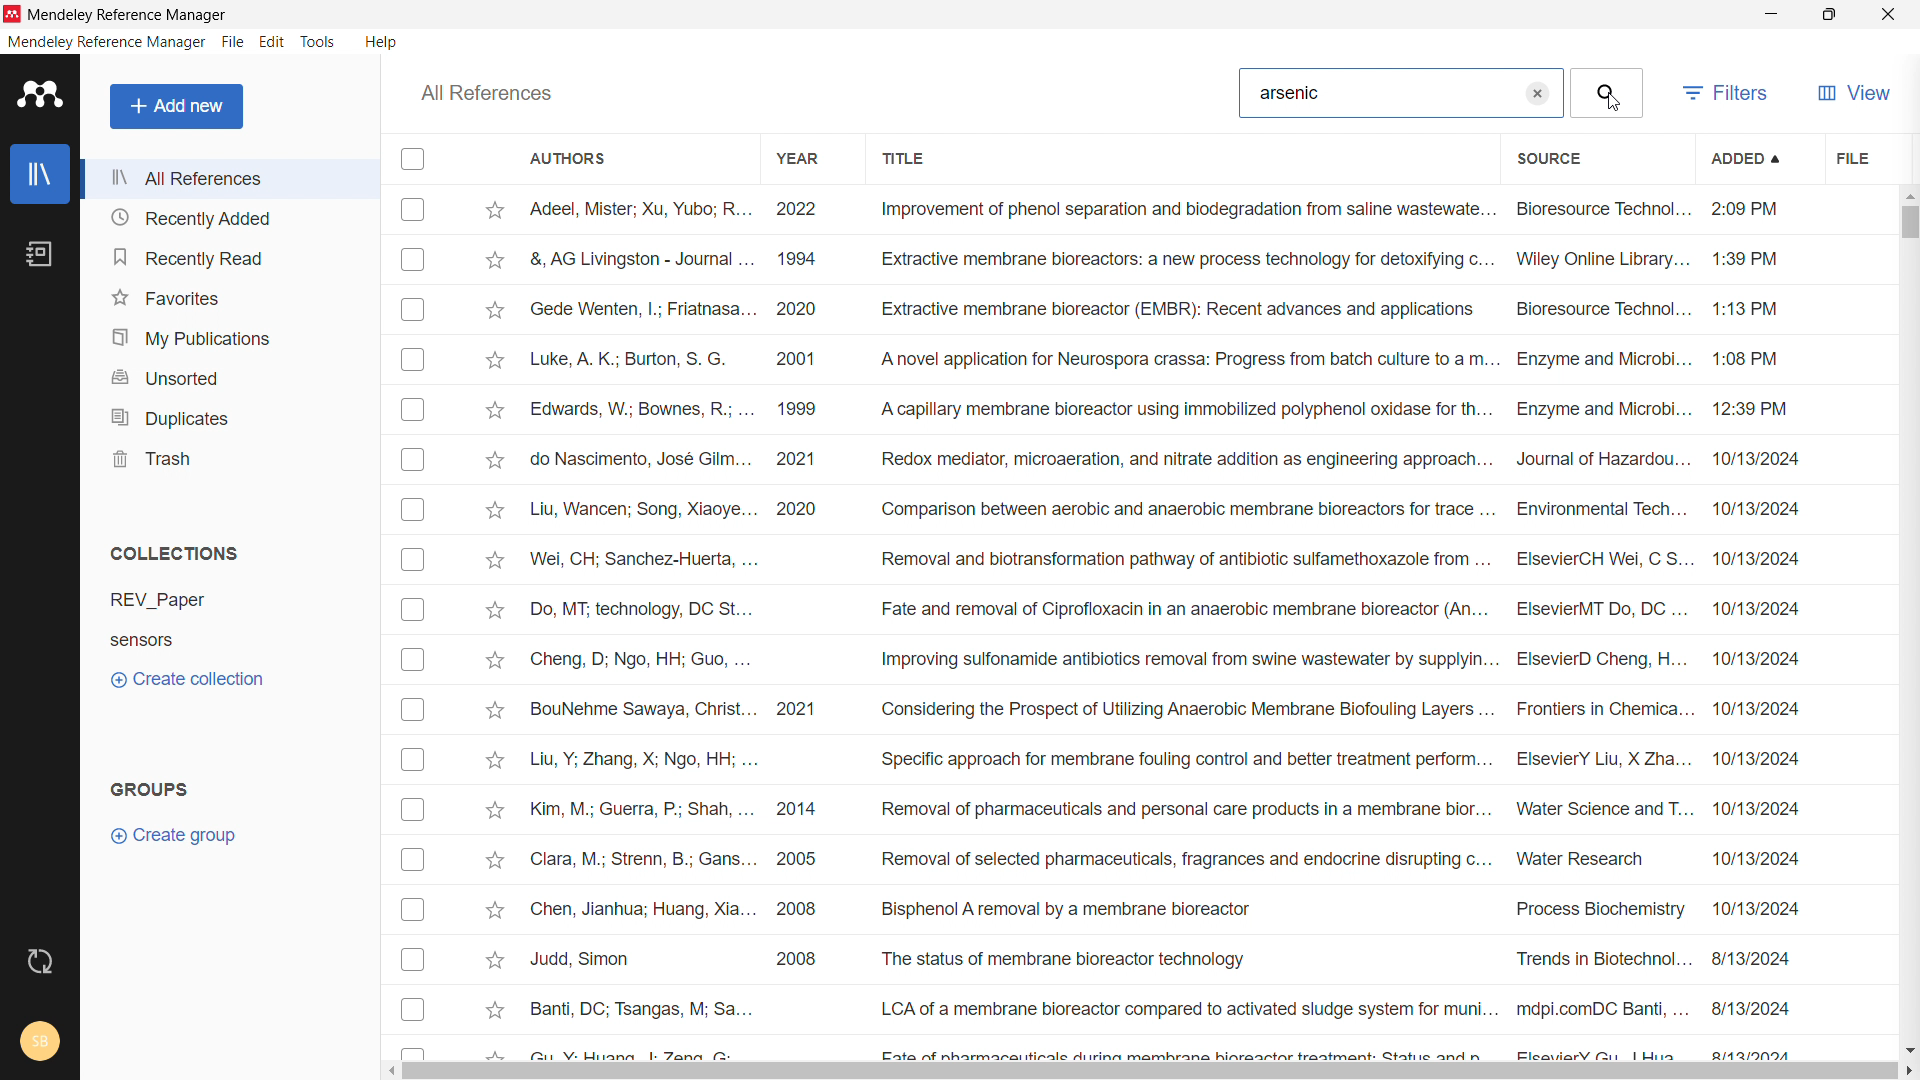 The width and height of the screenshot is (1920, 1080). What do you see at coordinates (1165, 707) in the screenshot?
I see `BouNehme Sawaya, Christ... 2021 Considering the Prospect of Utilizing Anaerobic Membrane Biofouling Layers ... Frontiers in Chemica... 10/13/2024` at bounding box center [1165, 707].